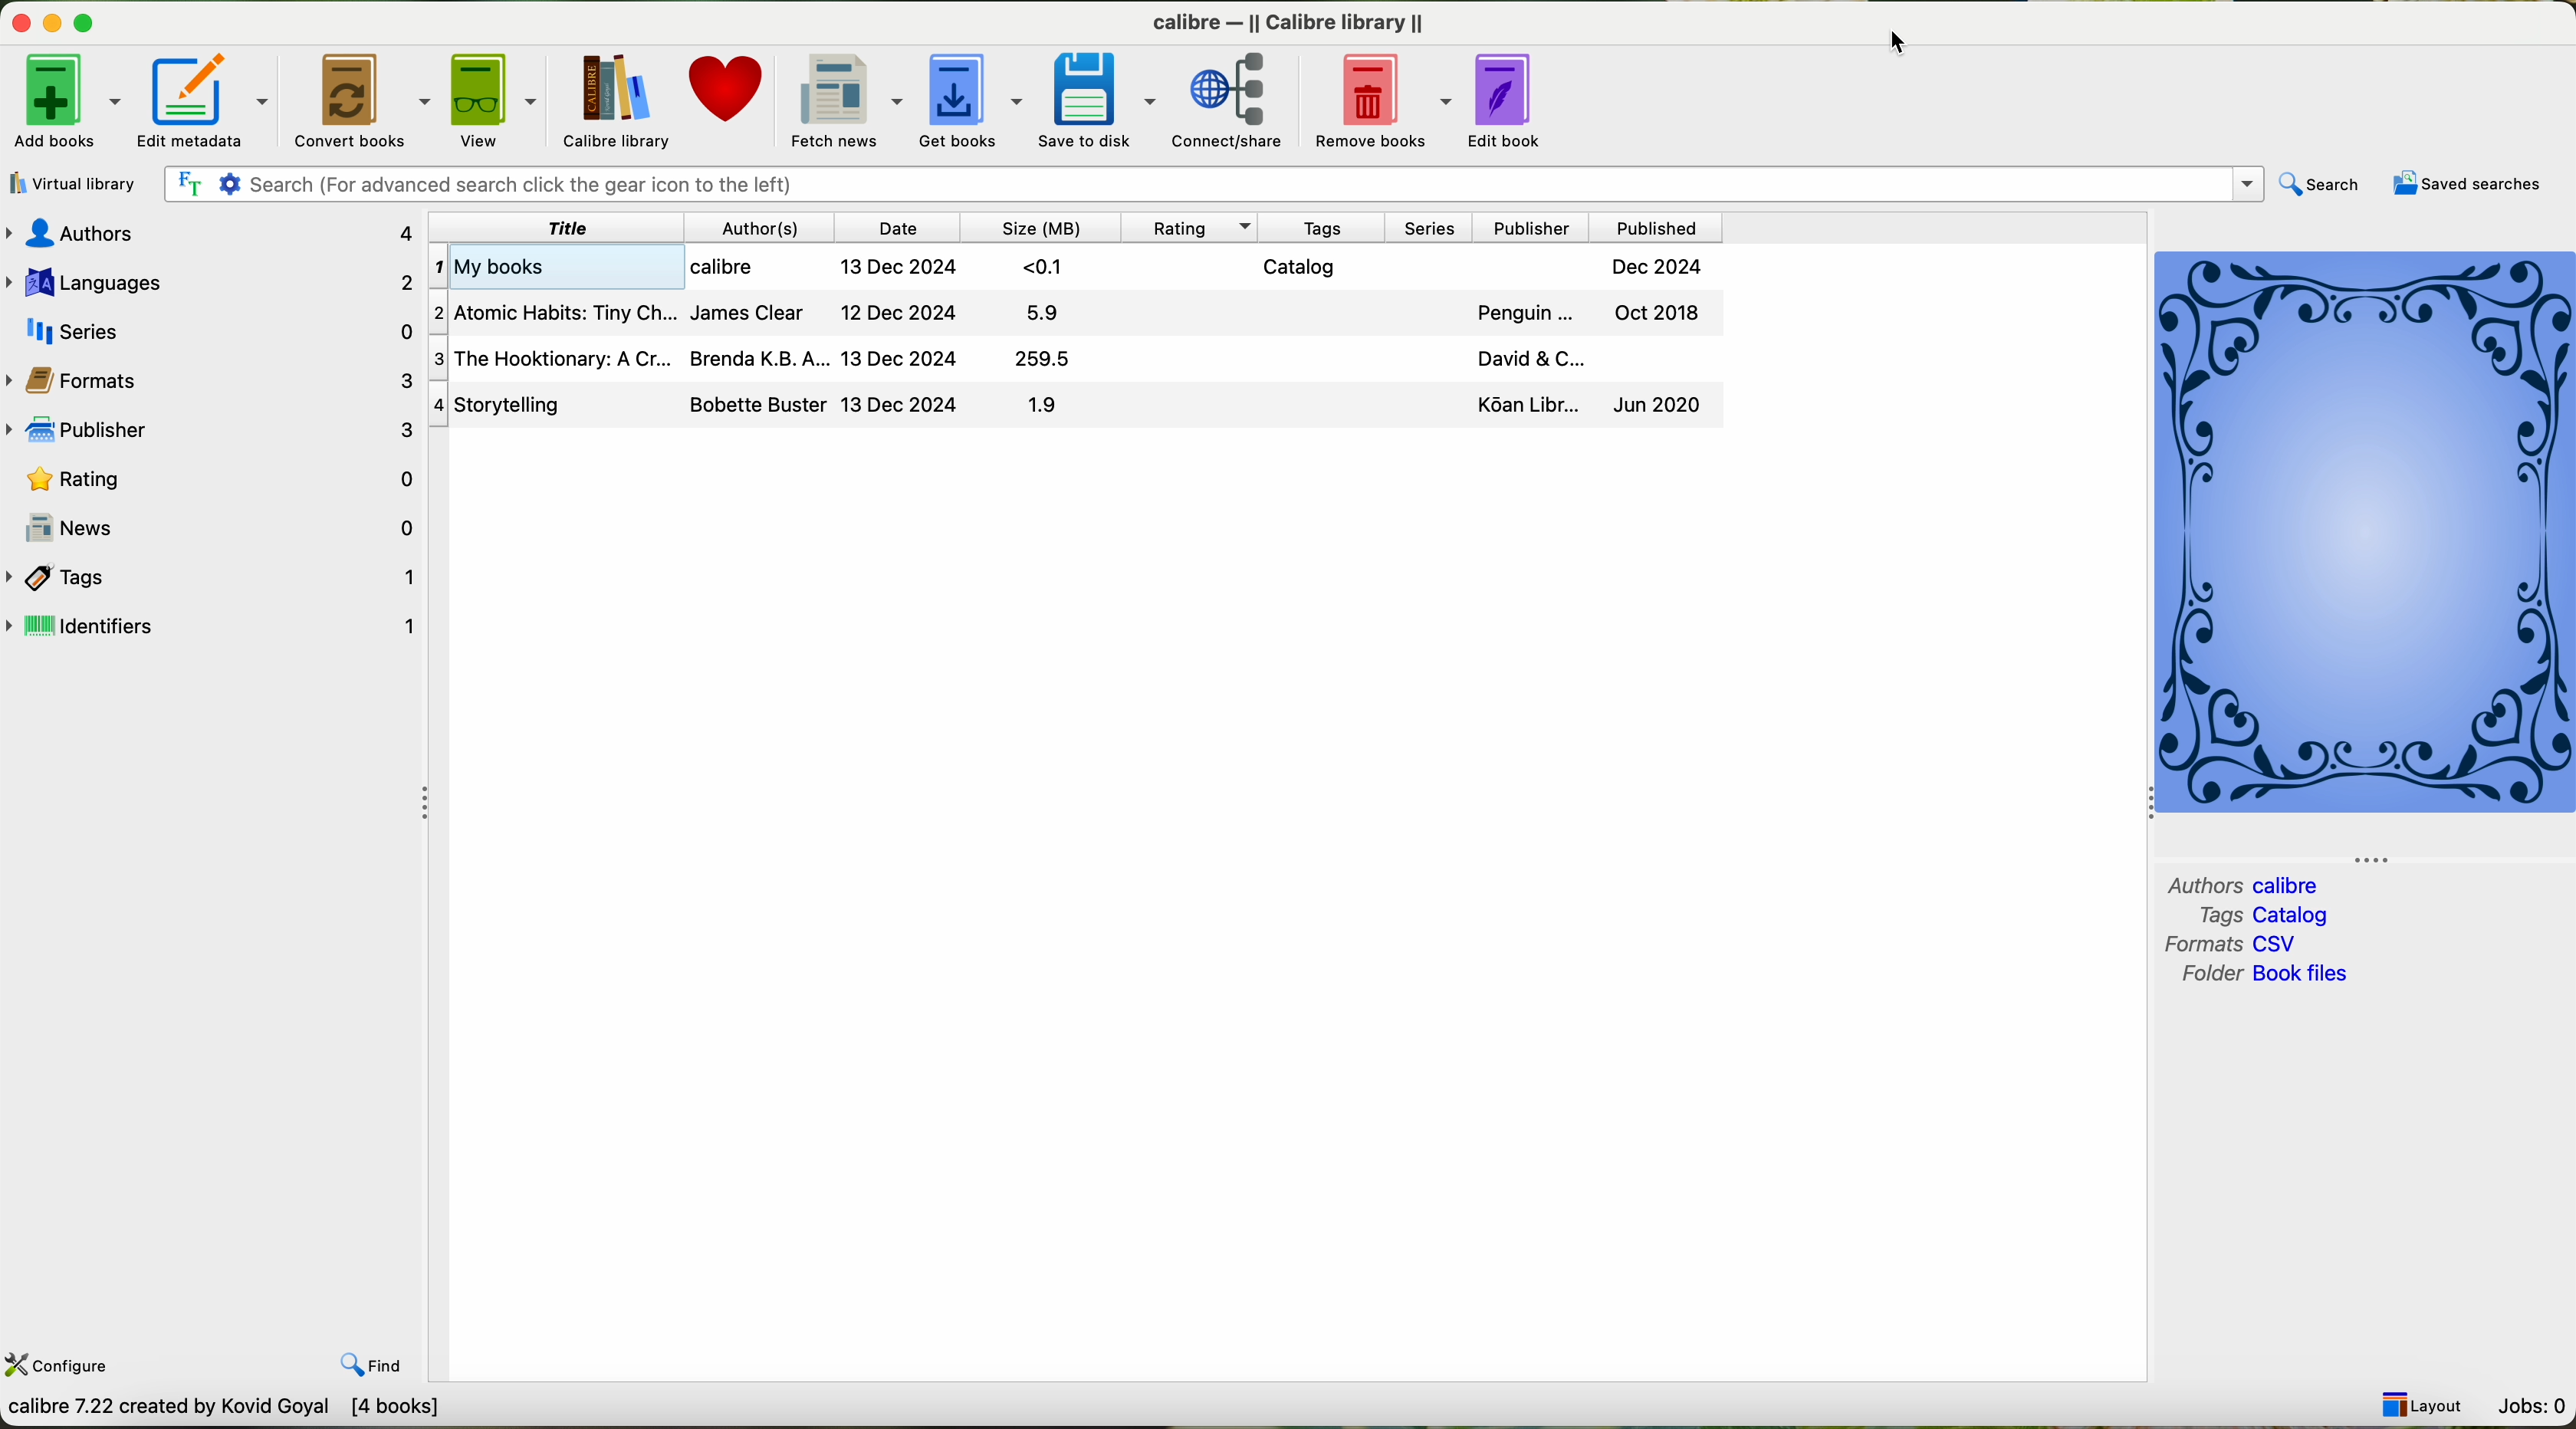 The image size is (2576, 1429). I want to click on search bar, so click(1215, 184).